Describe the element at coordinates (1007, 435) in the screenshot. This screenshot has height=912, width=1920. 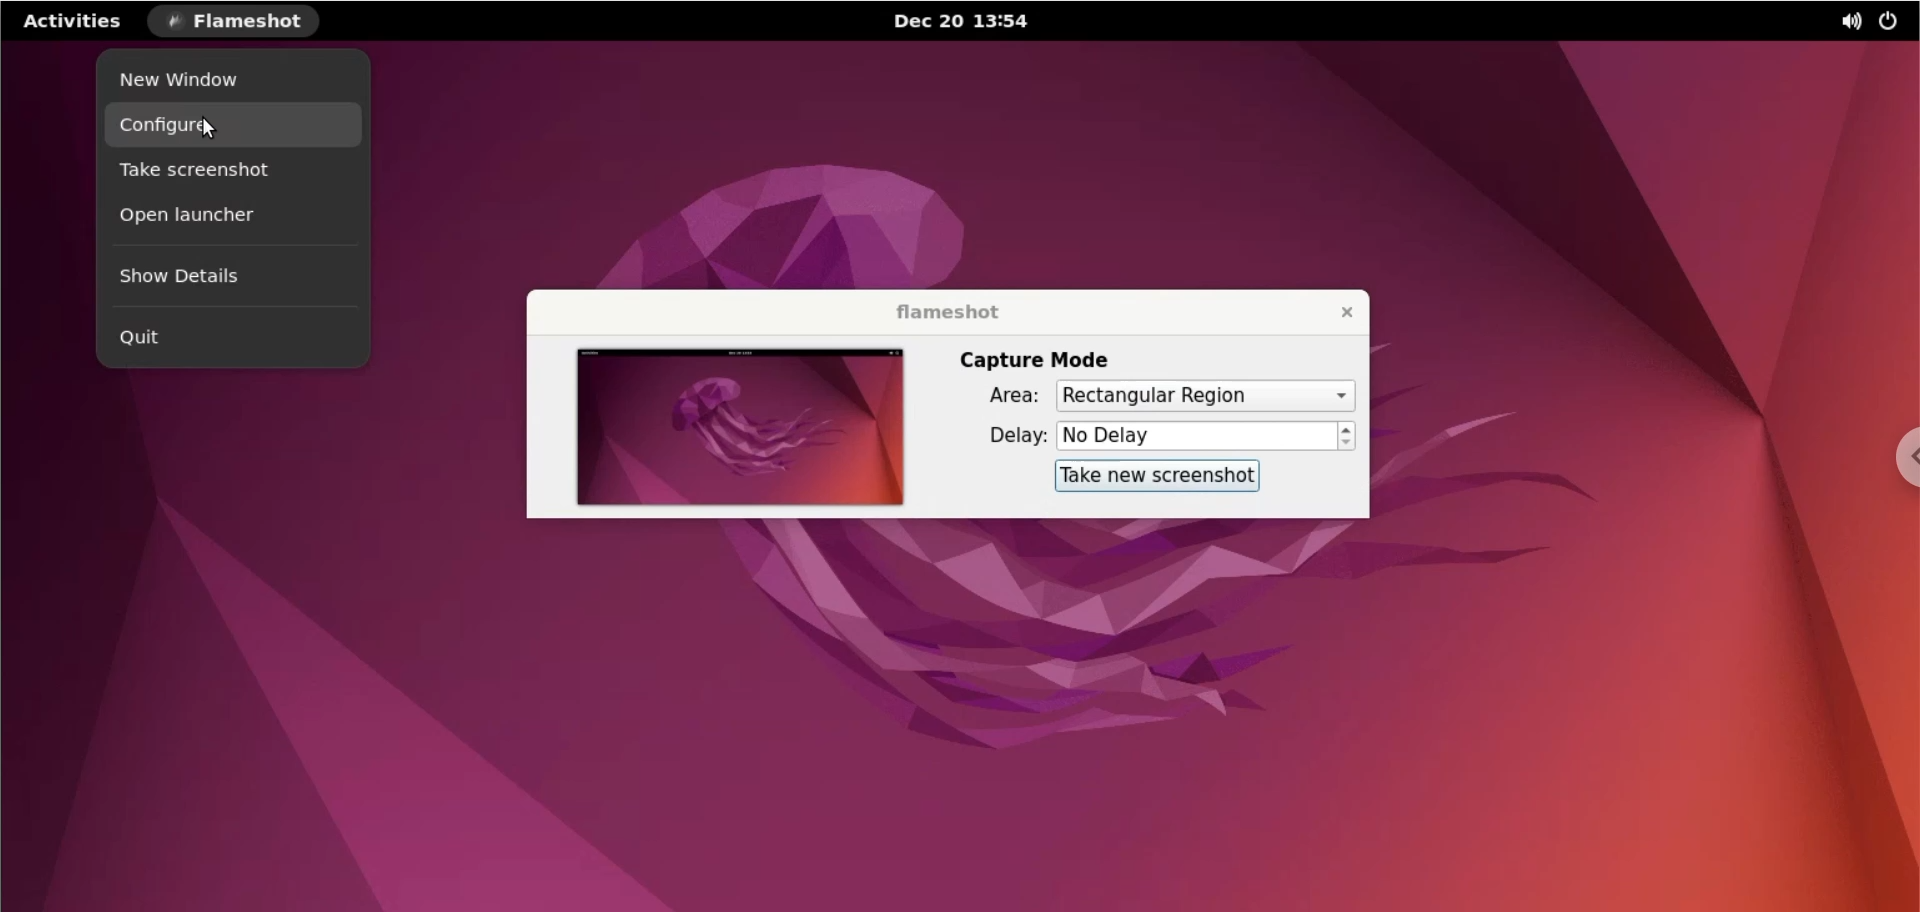
I see `delay:` at that location.